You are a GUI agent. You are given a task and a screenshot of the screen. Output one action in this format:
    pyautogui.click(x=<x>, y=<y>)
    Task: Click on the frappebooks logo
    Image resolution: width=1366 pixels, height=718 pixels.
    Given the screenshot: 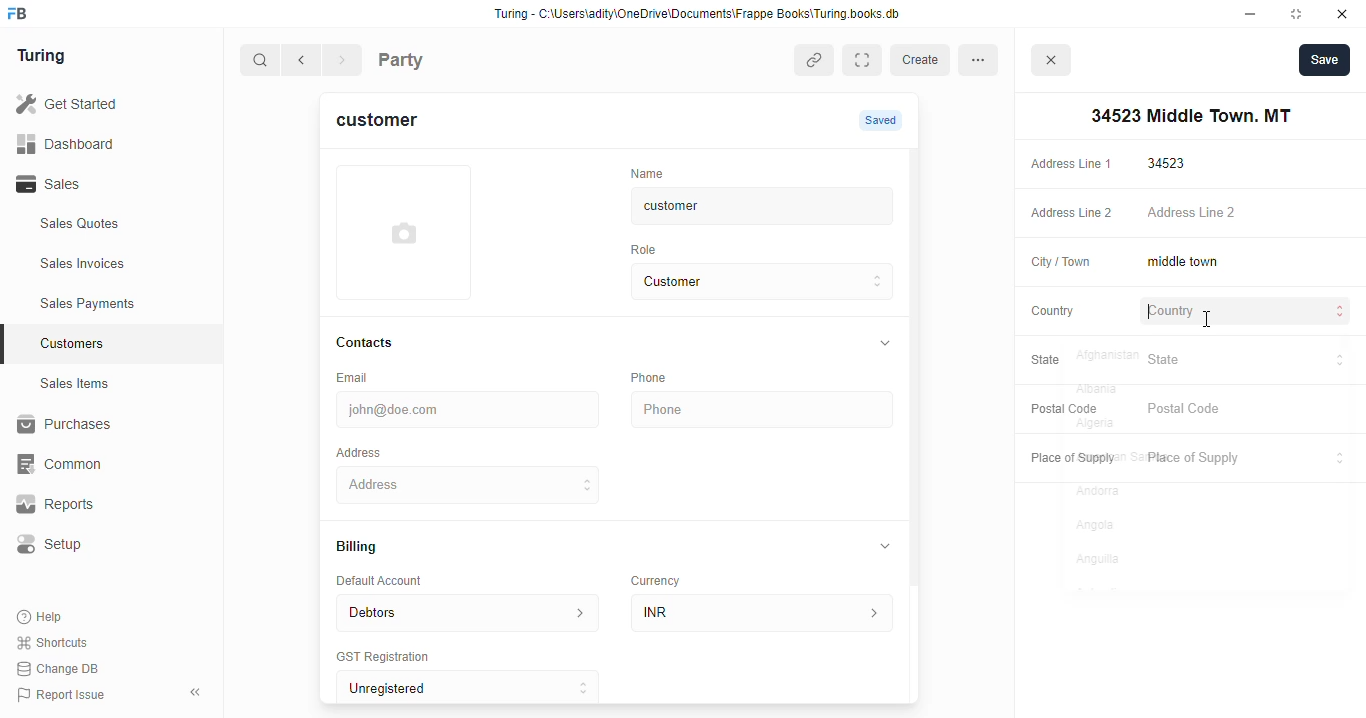 What is the action you would take?
    pyautogui.click(x=23, y=15)
    